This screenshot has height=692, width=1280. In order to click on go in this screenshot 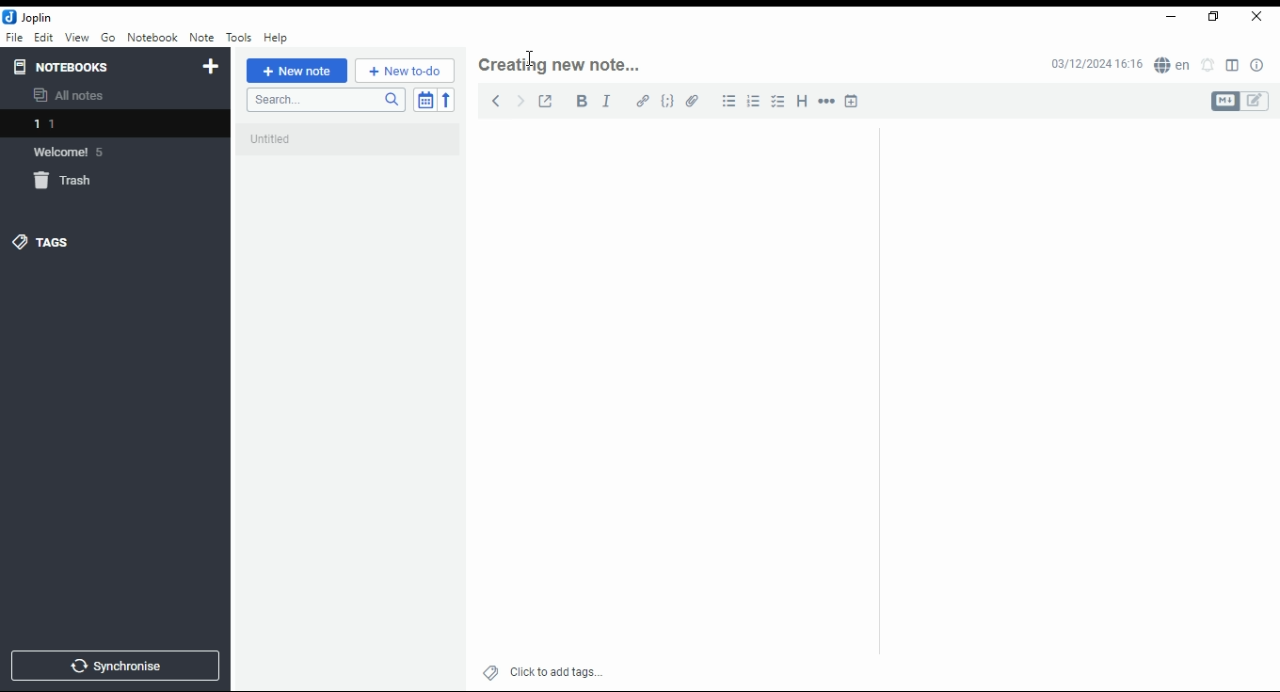, I will do `click(110, 40)`.